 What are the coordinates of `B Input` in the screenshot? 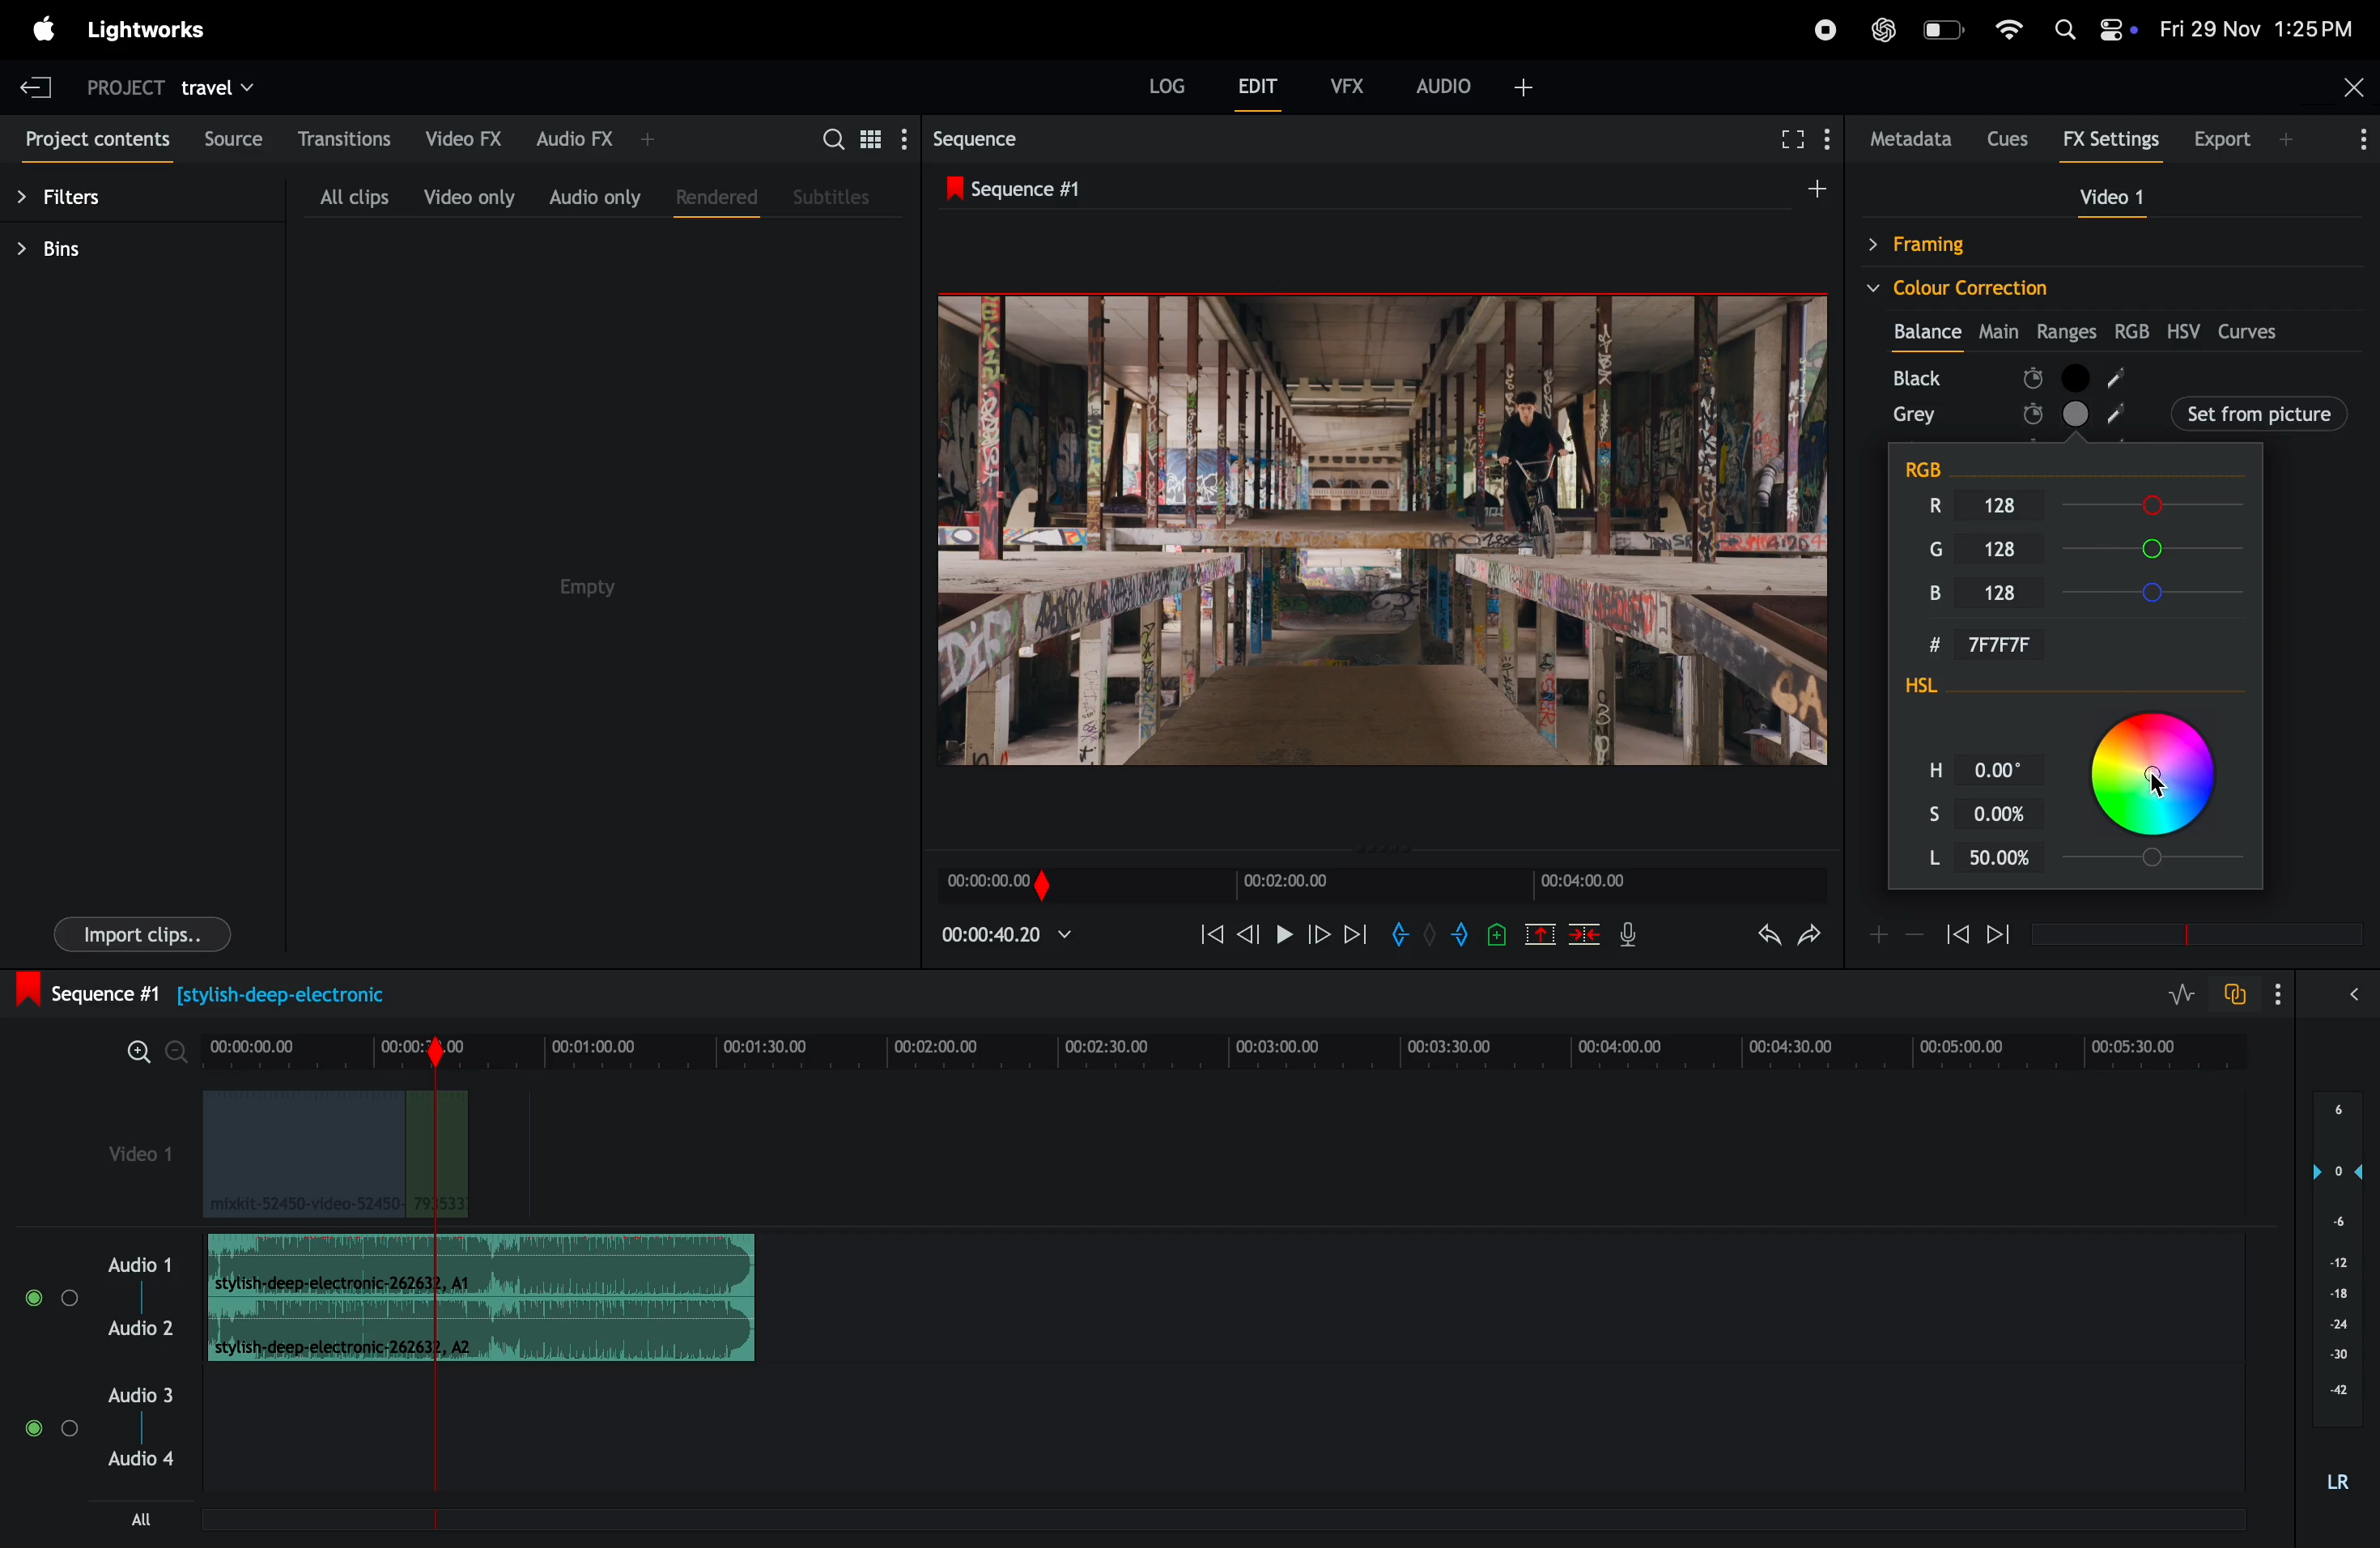 It's located at (2015, 592).